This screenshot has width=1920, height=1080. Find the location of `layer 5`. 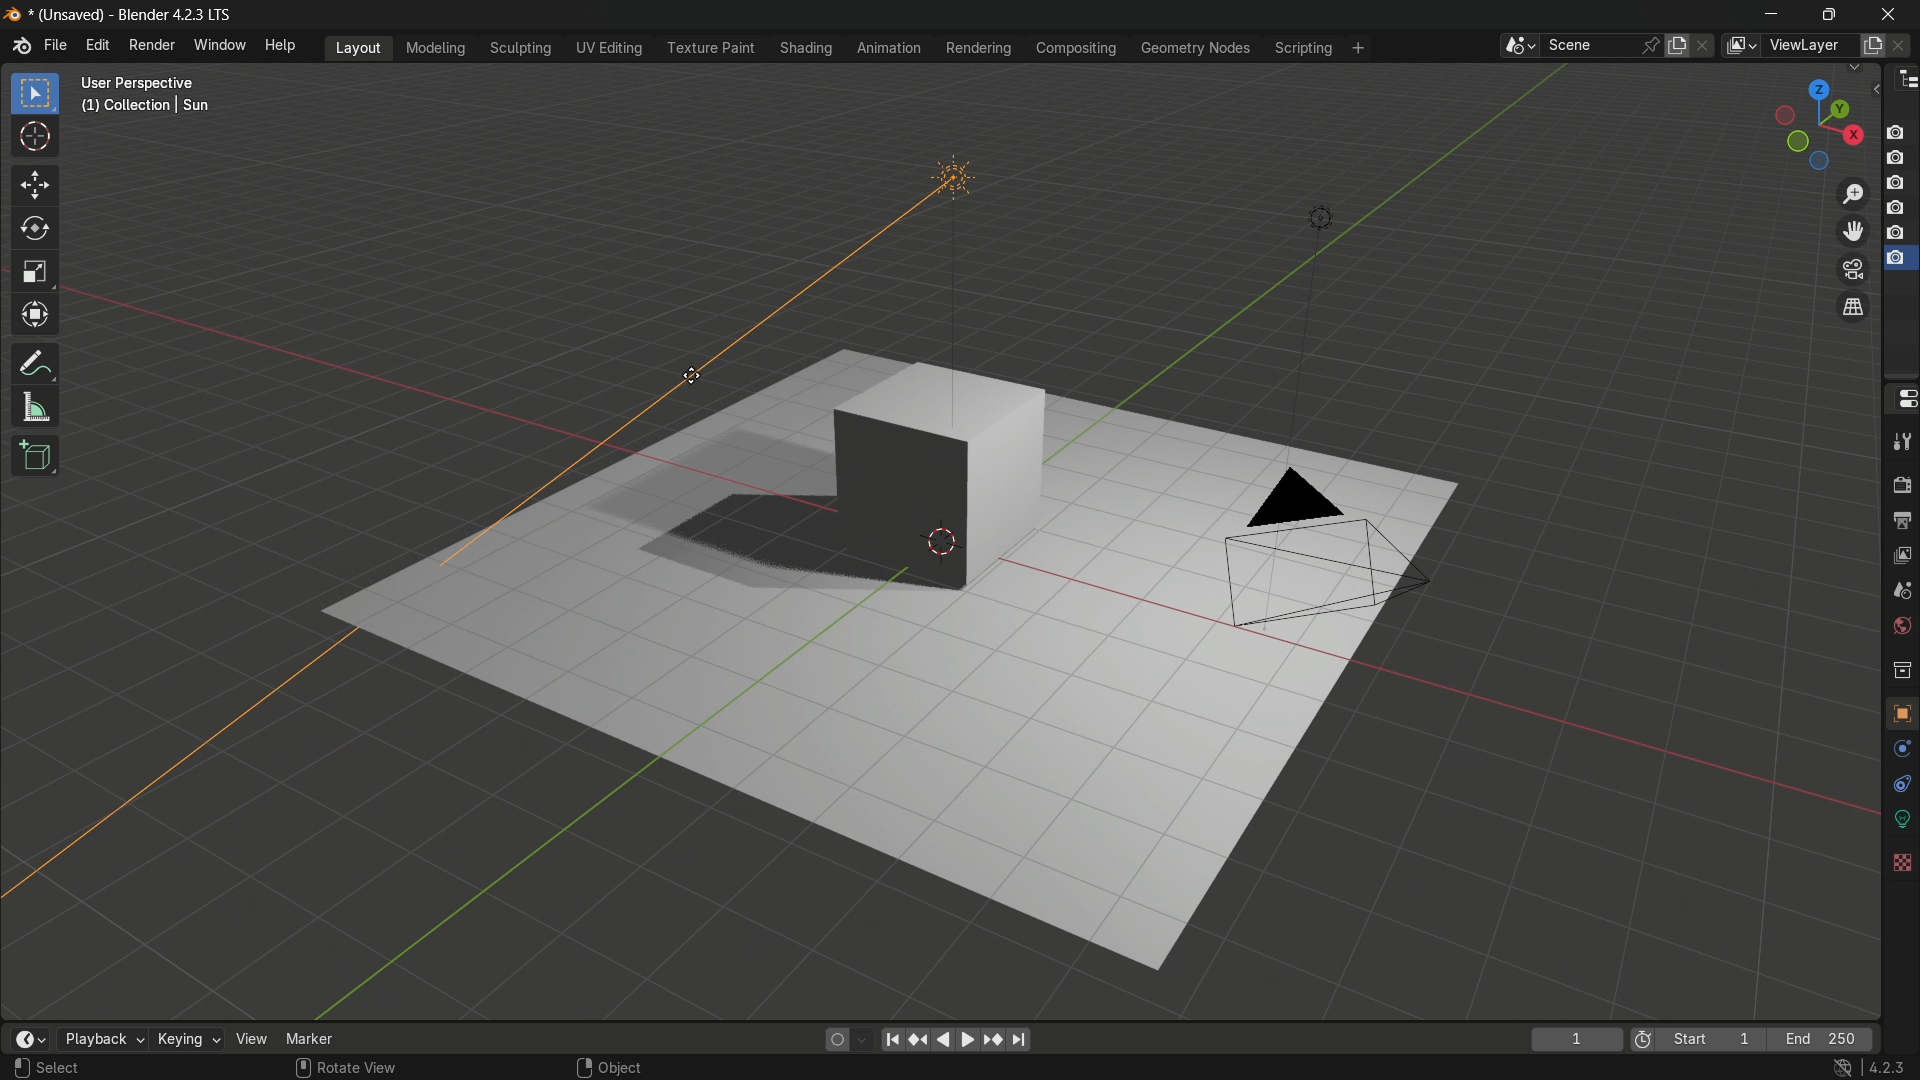

layer 5 is located at coordinates (1895, 233).